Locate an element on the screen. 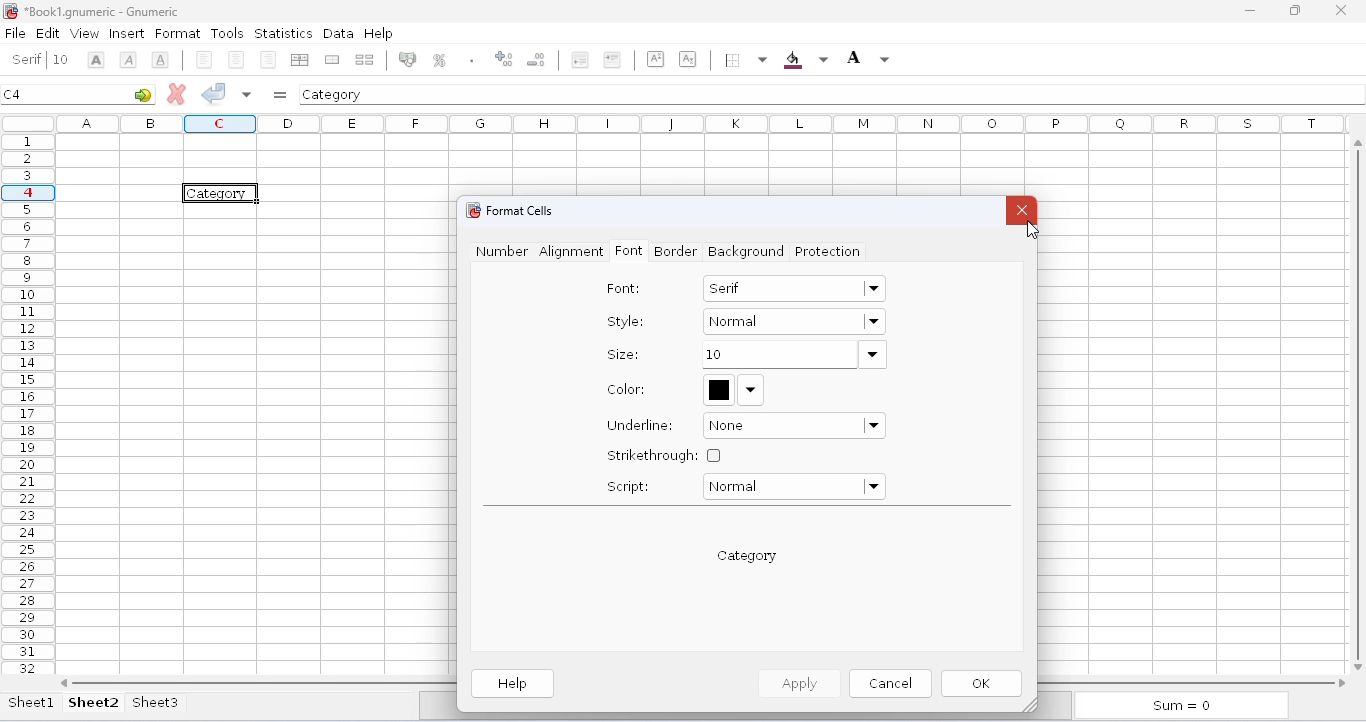 This screenshot has height=722, width=1366. data is located at coordinates (338, 33).